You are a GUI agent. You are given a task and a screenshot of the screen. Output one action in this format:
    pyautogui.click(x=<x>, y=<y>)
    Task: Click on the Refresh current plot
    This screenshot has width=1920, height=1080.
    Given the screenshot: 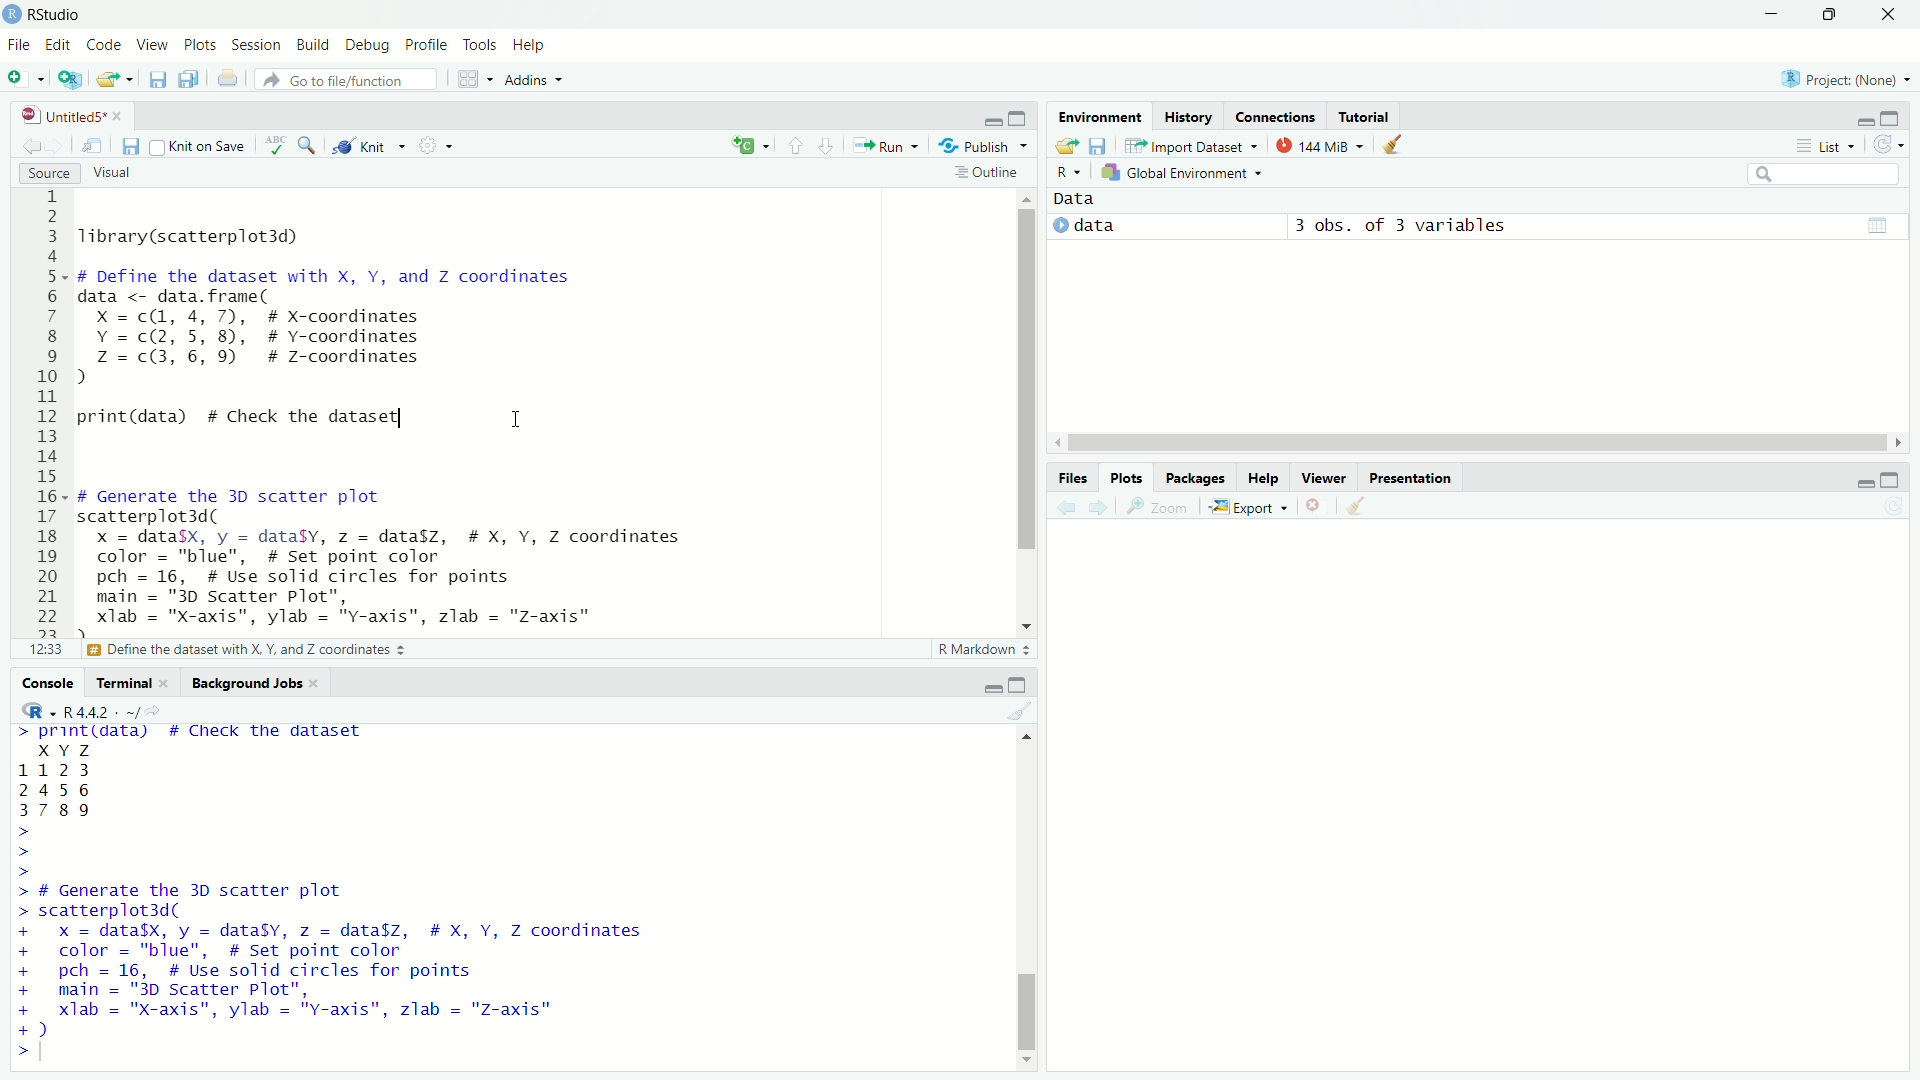 What is the action you would take?
    pyautogui.click(x=1890, y=509)
    